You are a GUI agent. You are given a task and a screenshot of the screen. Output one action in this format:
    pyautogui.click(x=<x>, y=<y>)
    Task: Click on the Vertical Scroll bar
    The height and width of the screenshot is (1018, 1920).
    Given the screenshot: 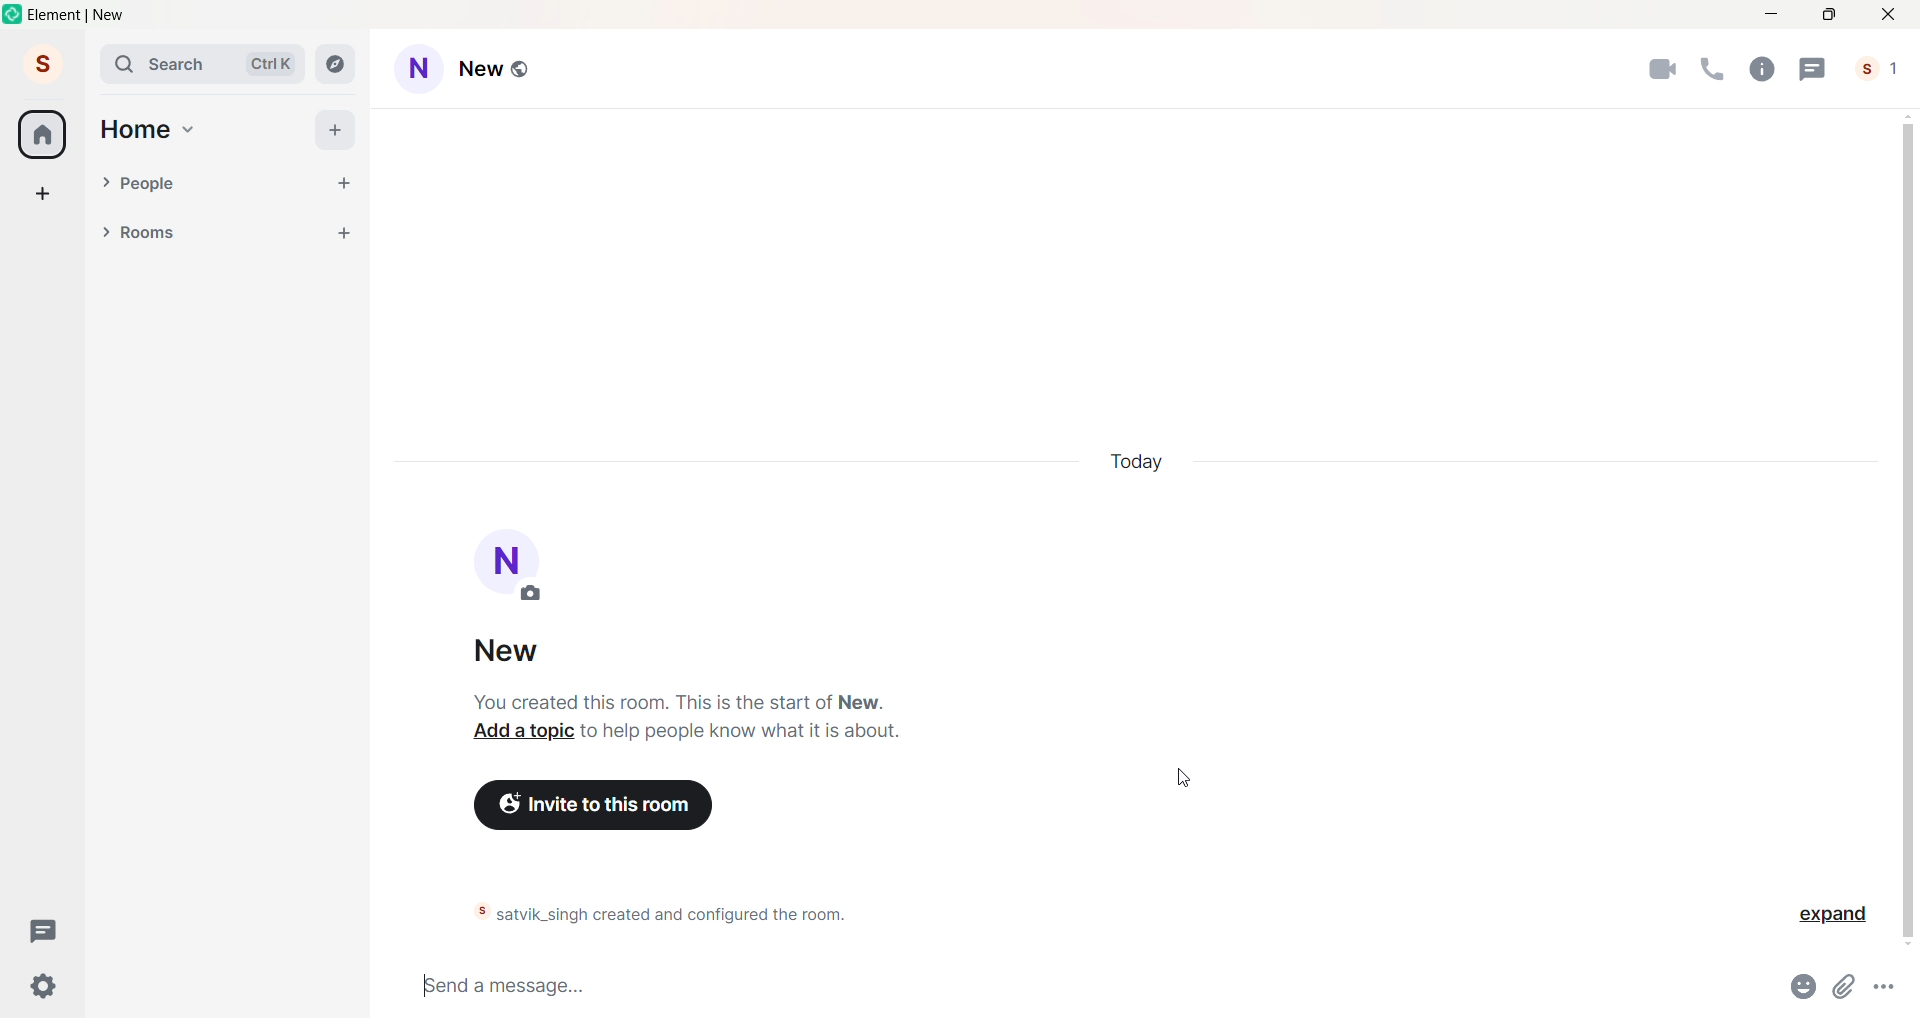 What is the action you would take?
    pyautogui.click(x=1902, y=532)
    